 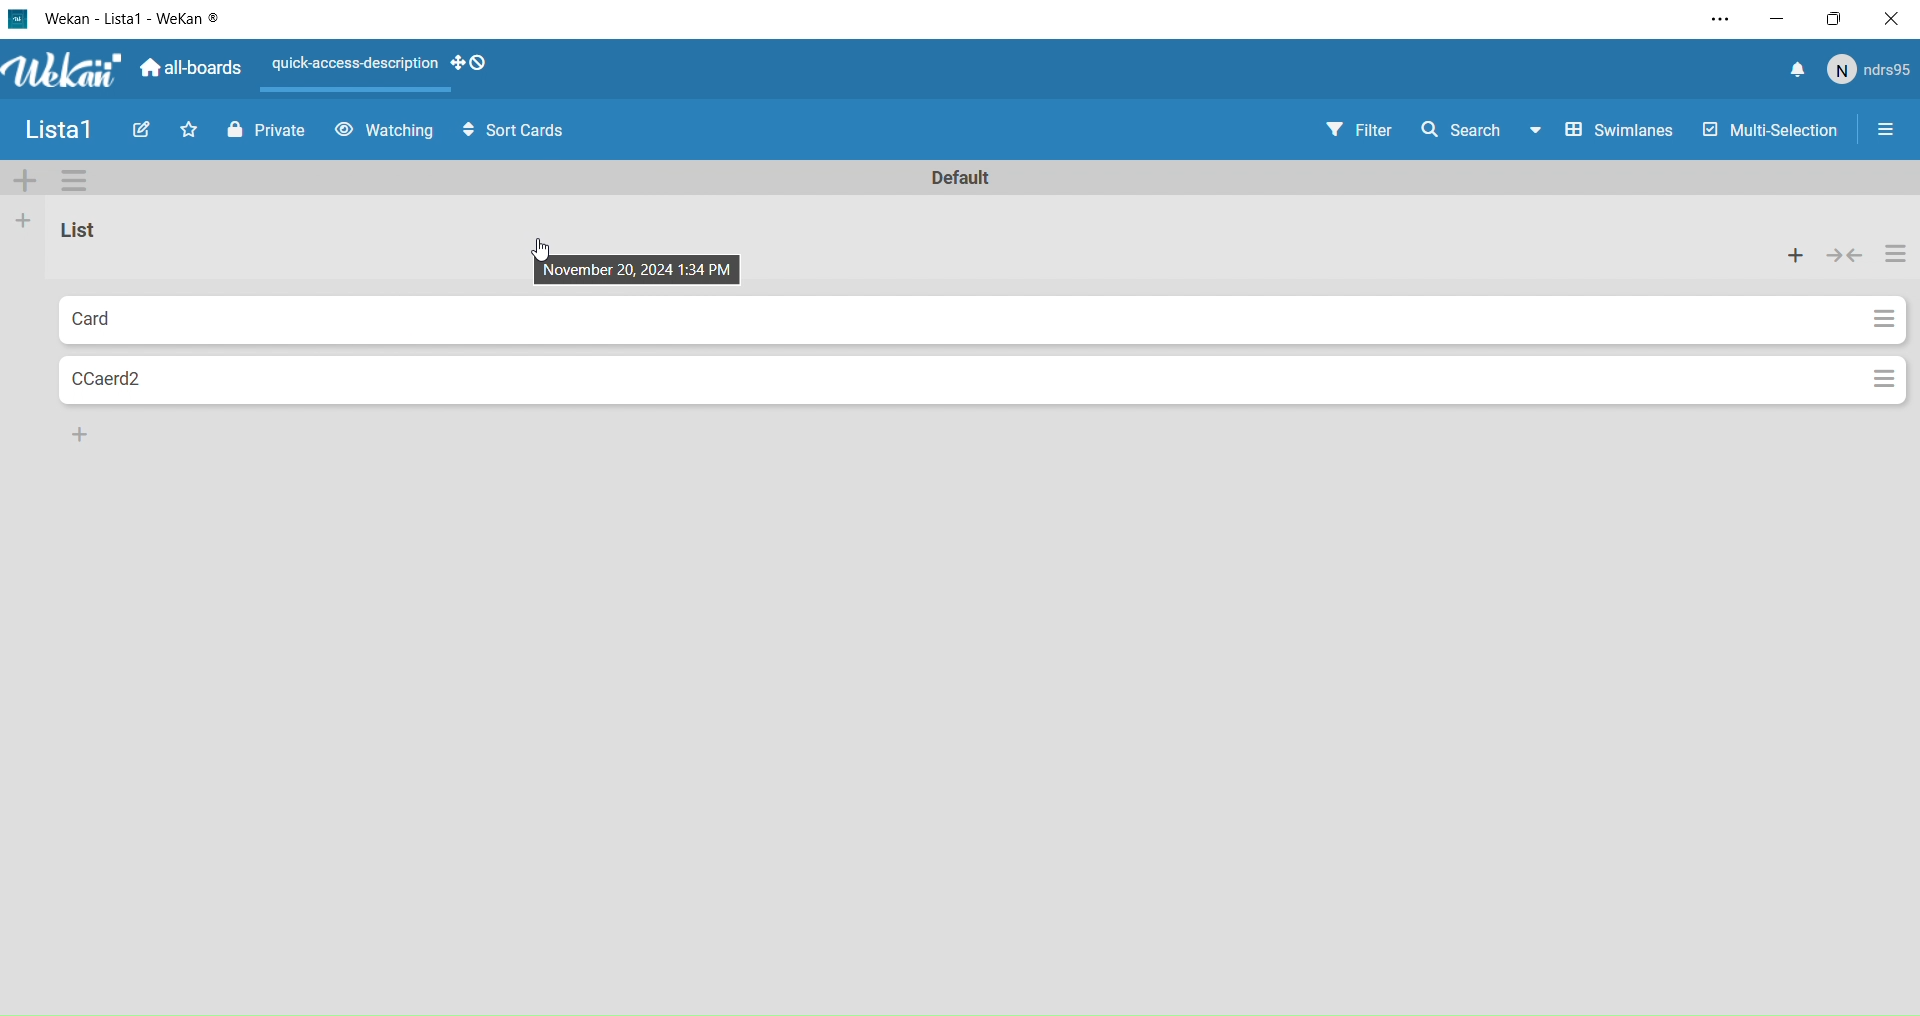 I want to click on Add, so click(x=1796, y=255).